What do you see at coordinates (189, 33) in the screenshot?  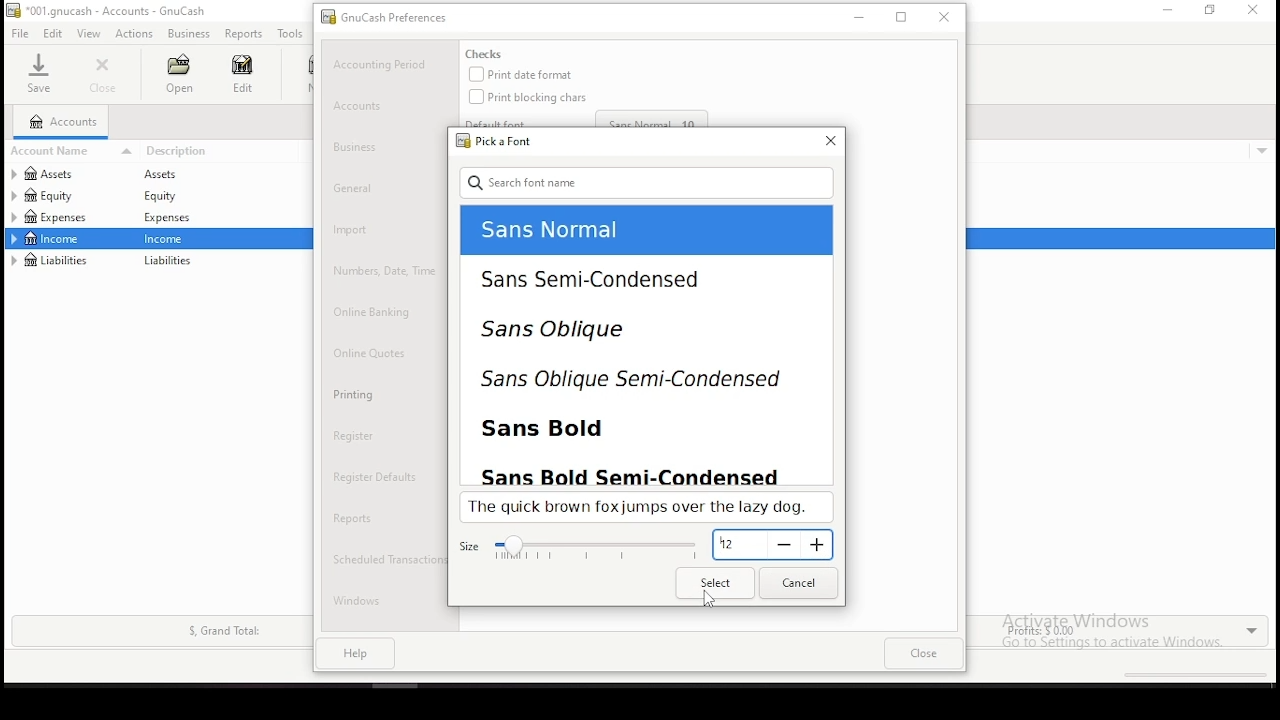 I see `business` at bounding box center [189, 33].